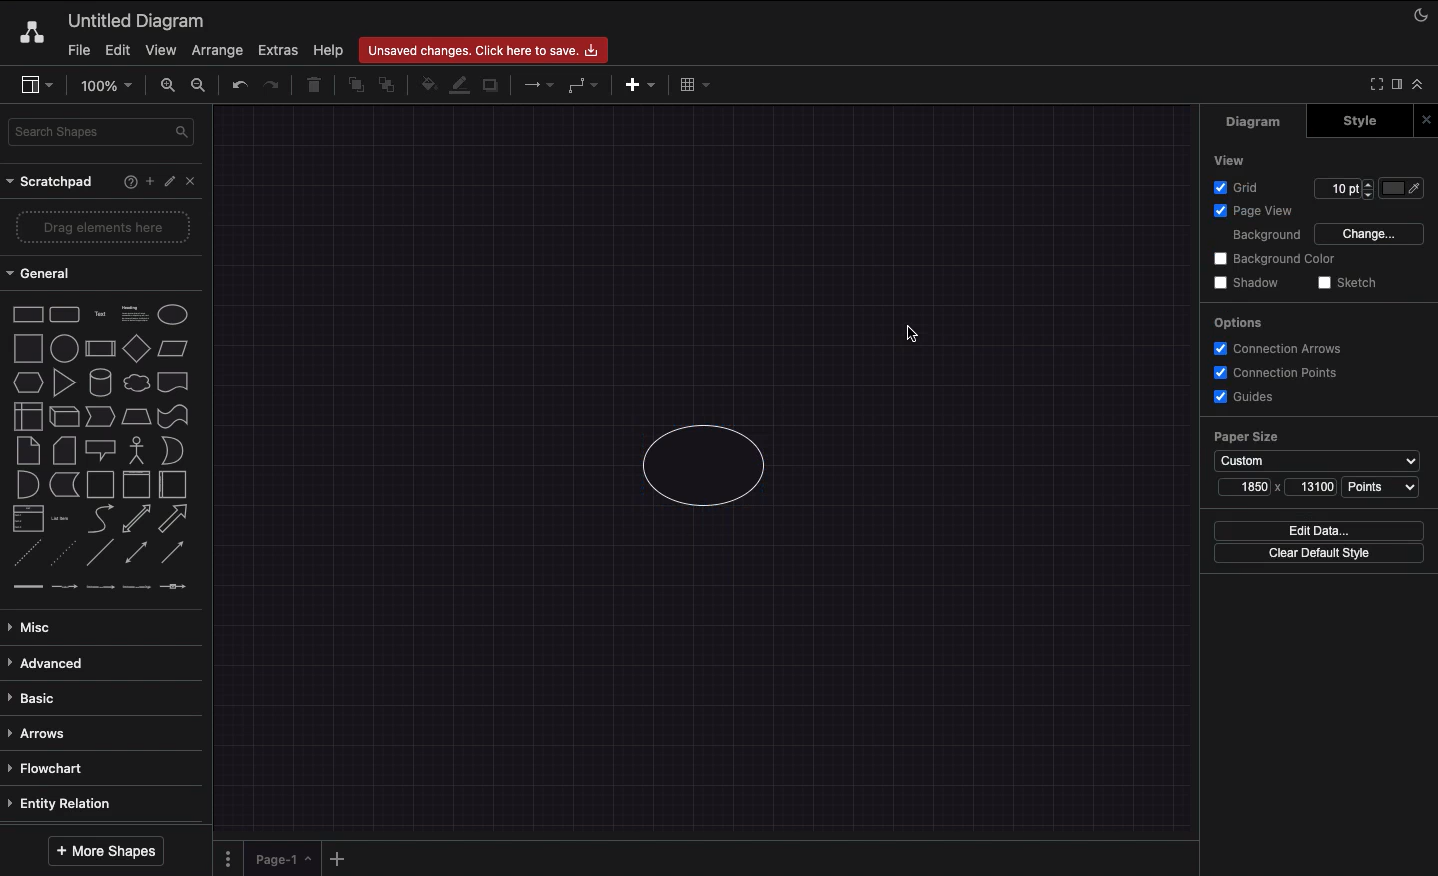 The height and width of the screenshot is (876, 1438). I want to click on Grid, so click(1241, 187).